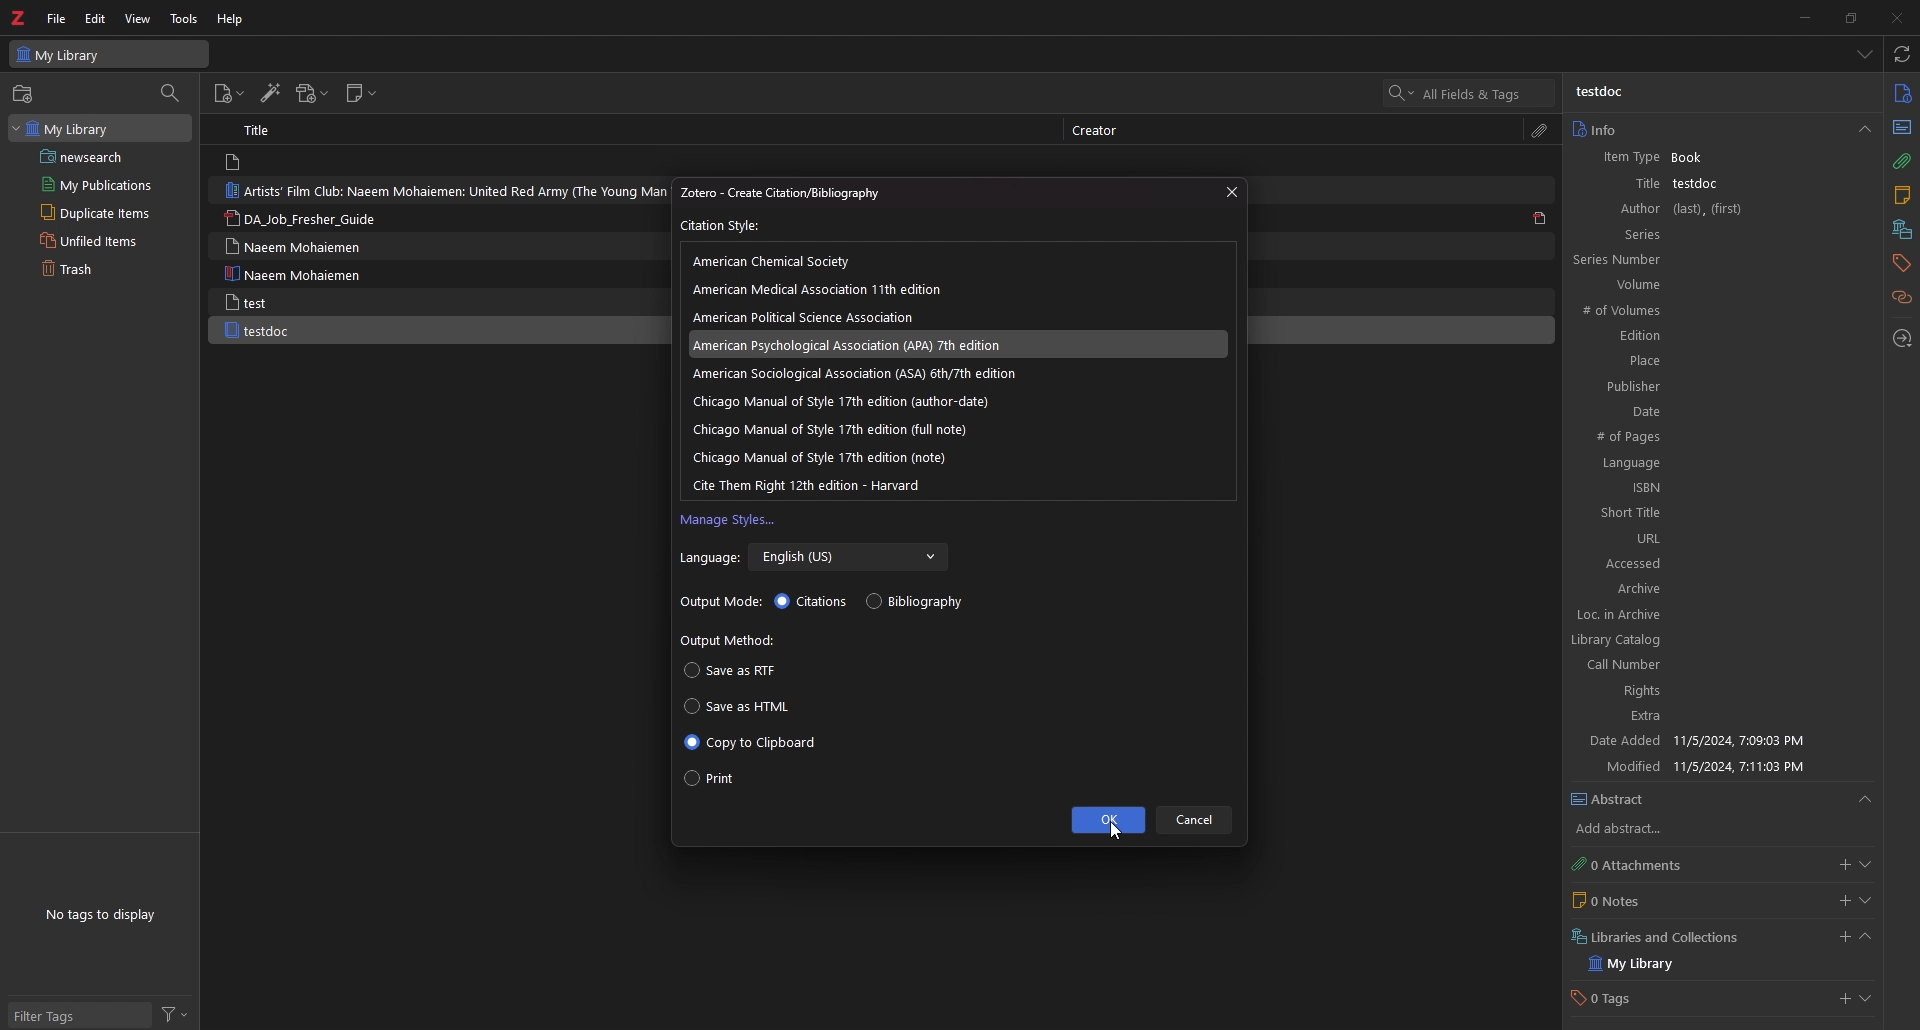 This screenshot has height=1030, width=1920. Describe the element at coordinates (779, 261) in the screenshot. I see `american chemical scoeity` at that location.